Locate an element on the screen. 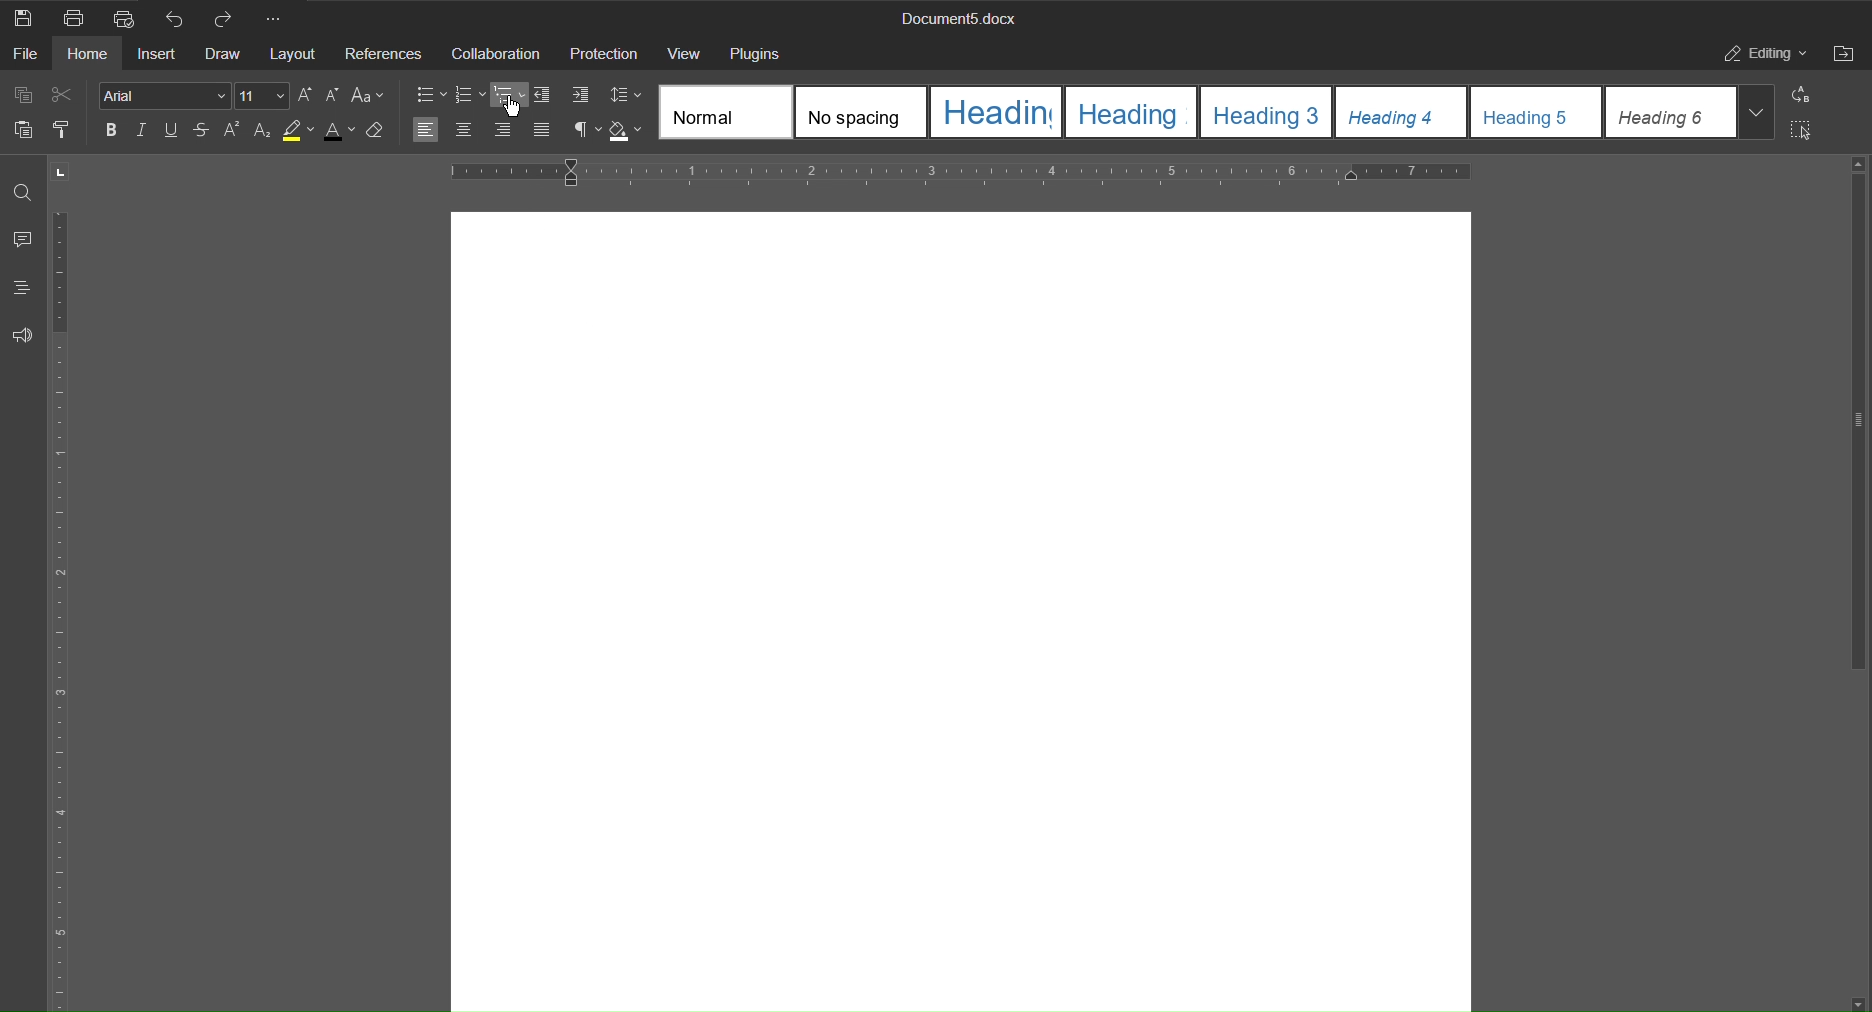 The height and width of the screenshot is (1012, 1872). non-printing characters is located at coordinates (584, 130).